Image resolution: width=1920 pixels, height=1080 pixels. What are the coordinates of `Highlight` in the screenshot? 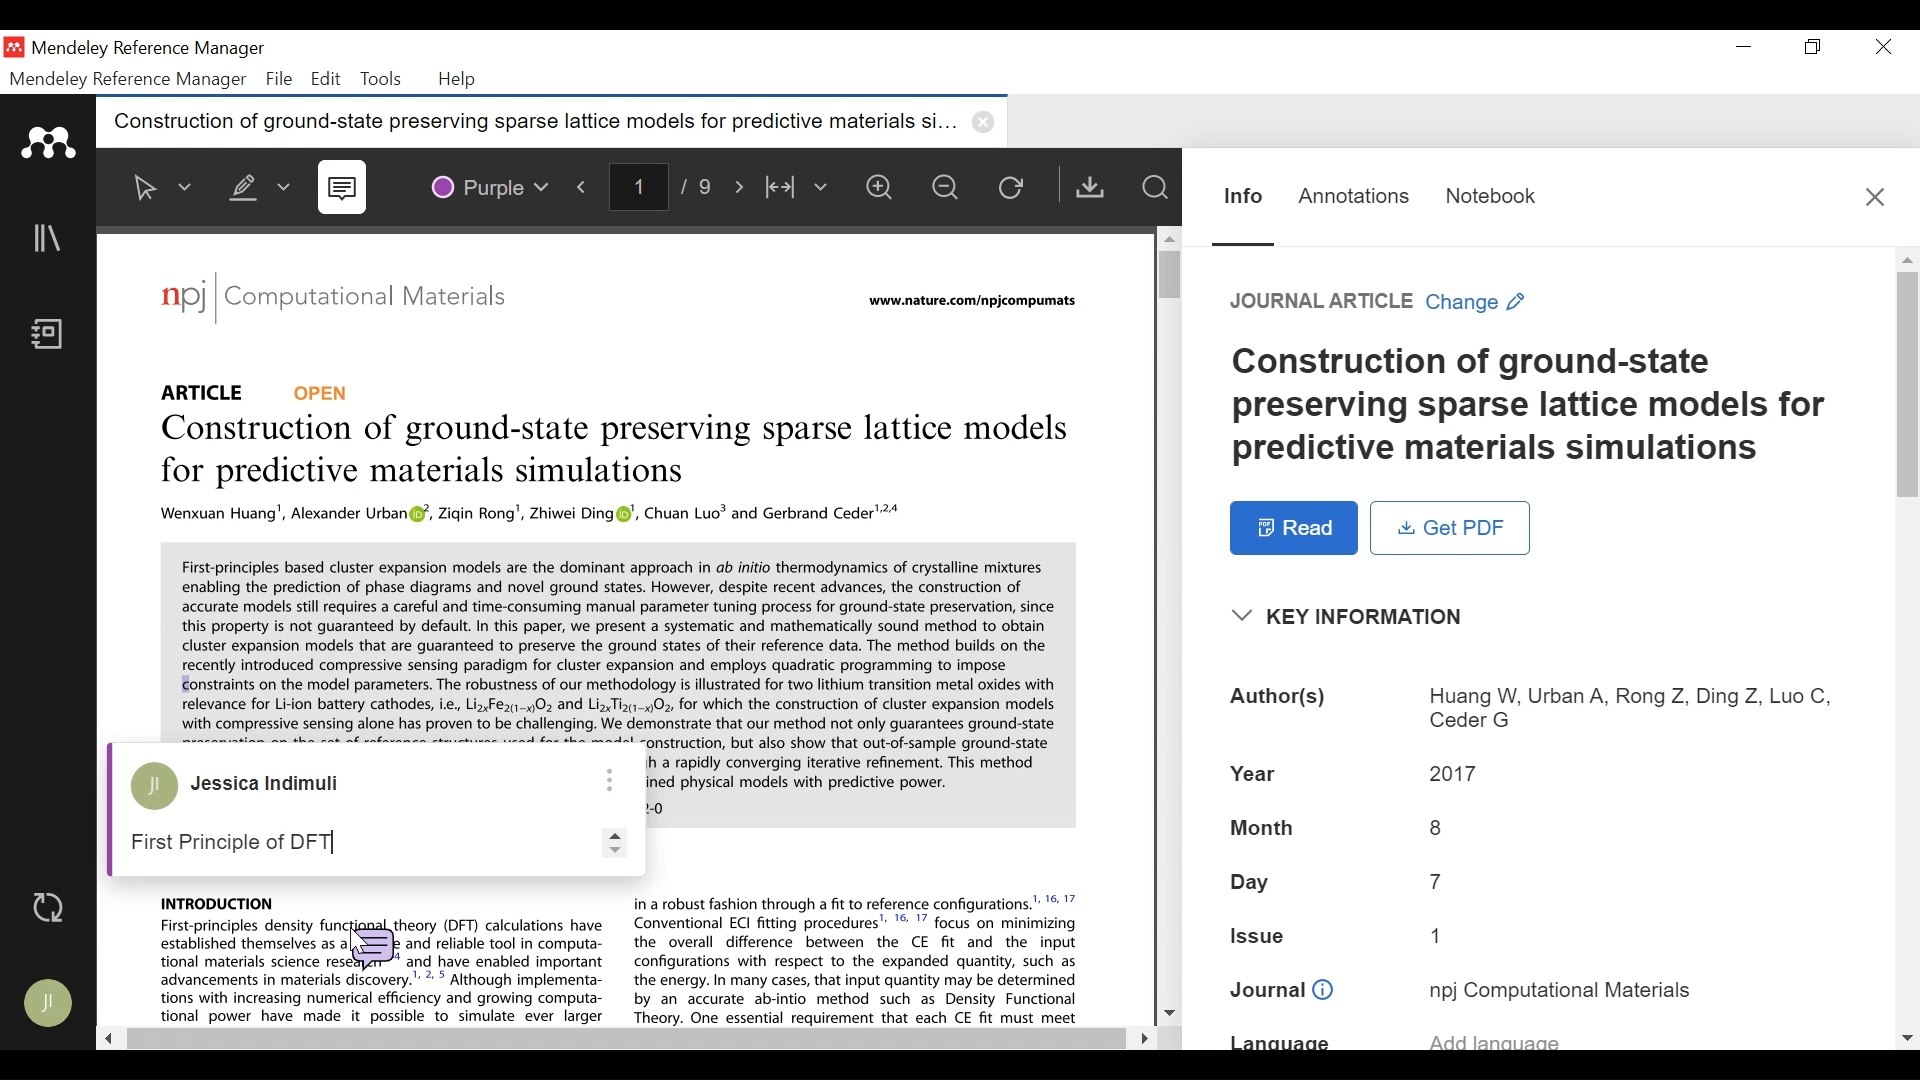 It's located at (255, 183).